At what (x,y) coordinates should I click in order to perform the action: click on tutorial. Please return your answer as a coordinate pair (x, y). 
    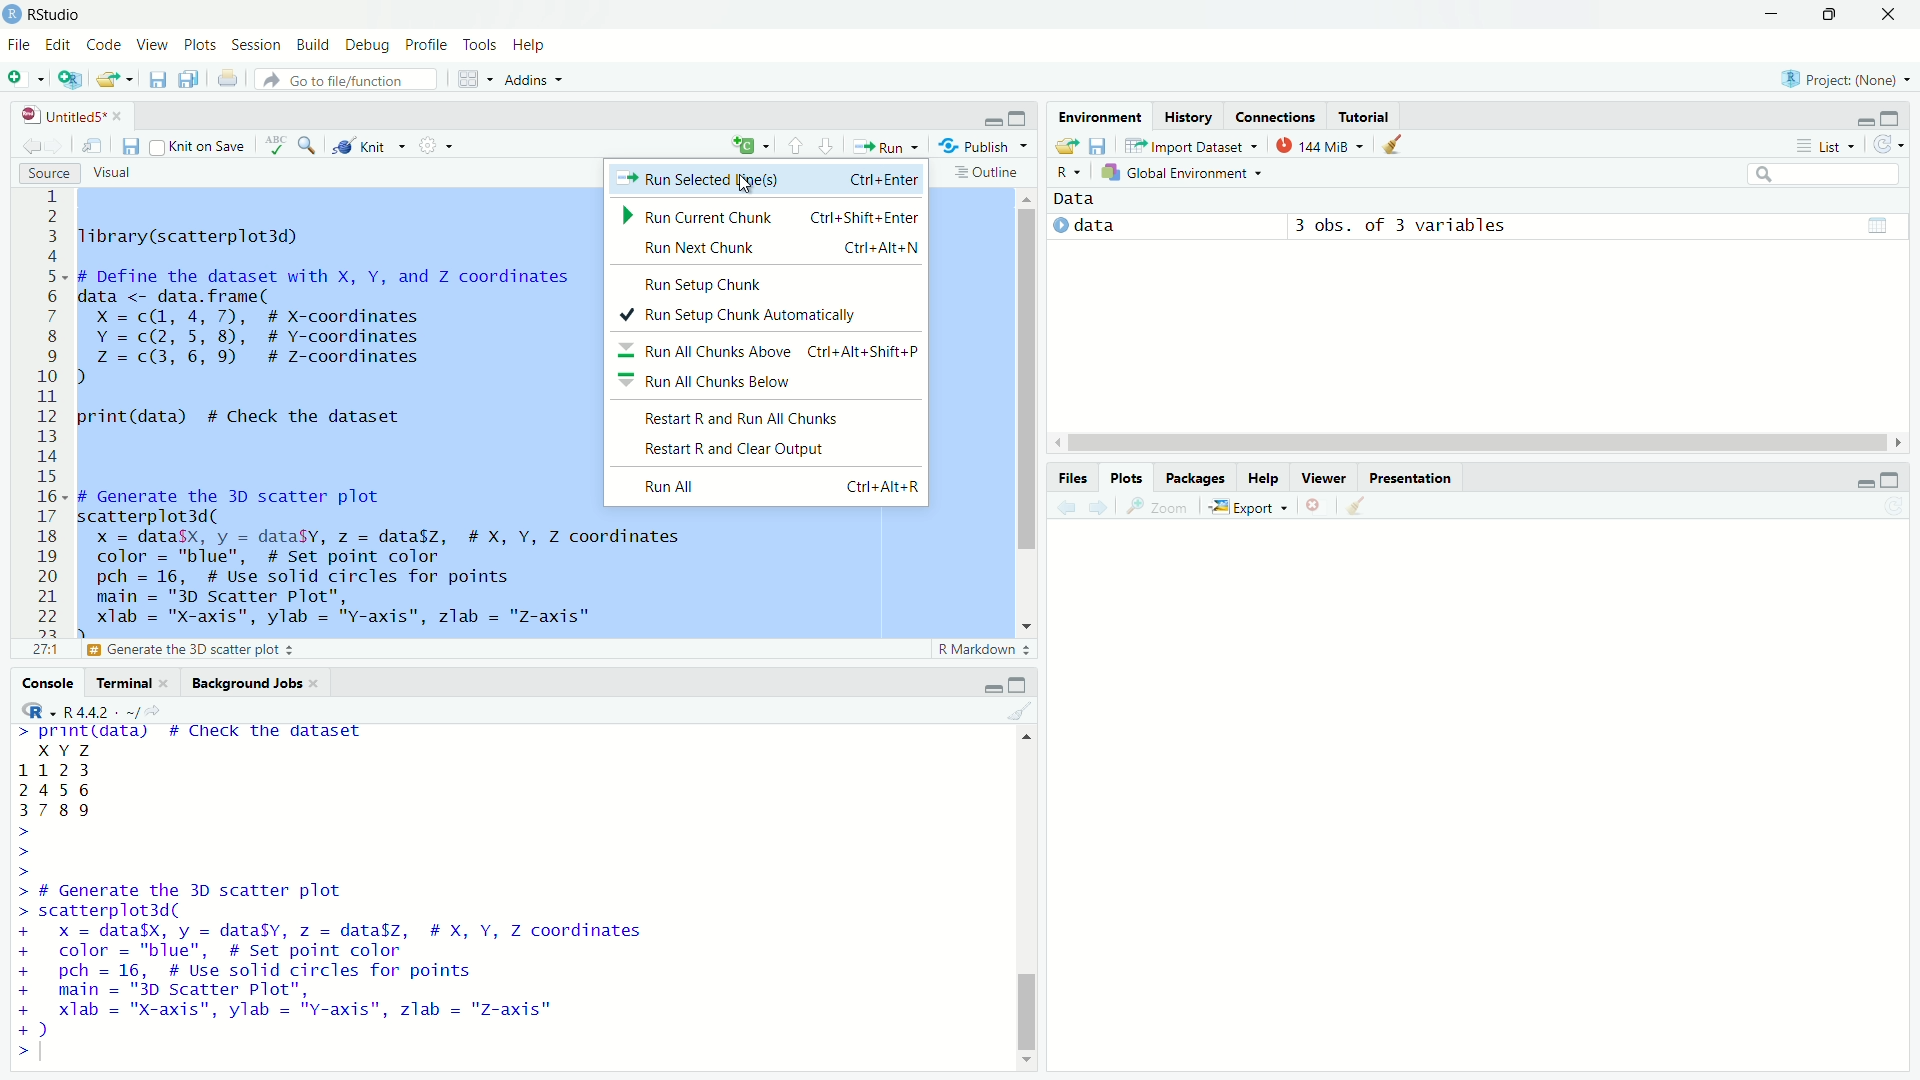
    Looking at the image, I should click on (1364, 113).